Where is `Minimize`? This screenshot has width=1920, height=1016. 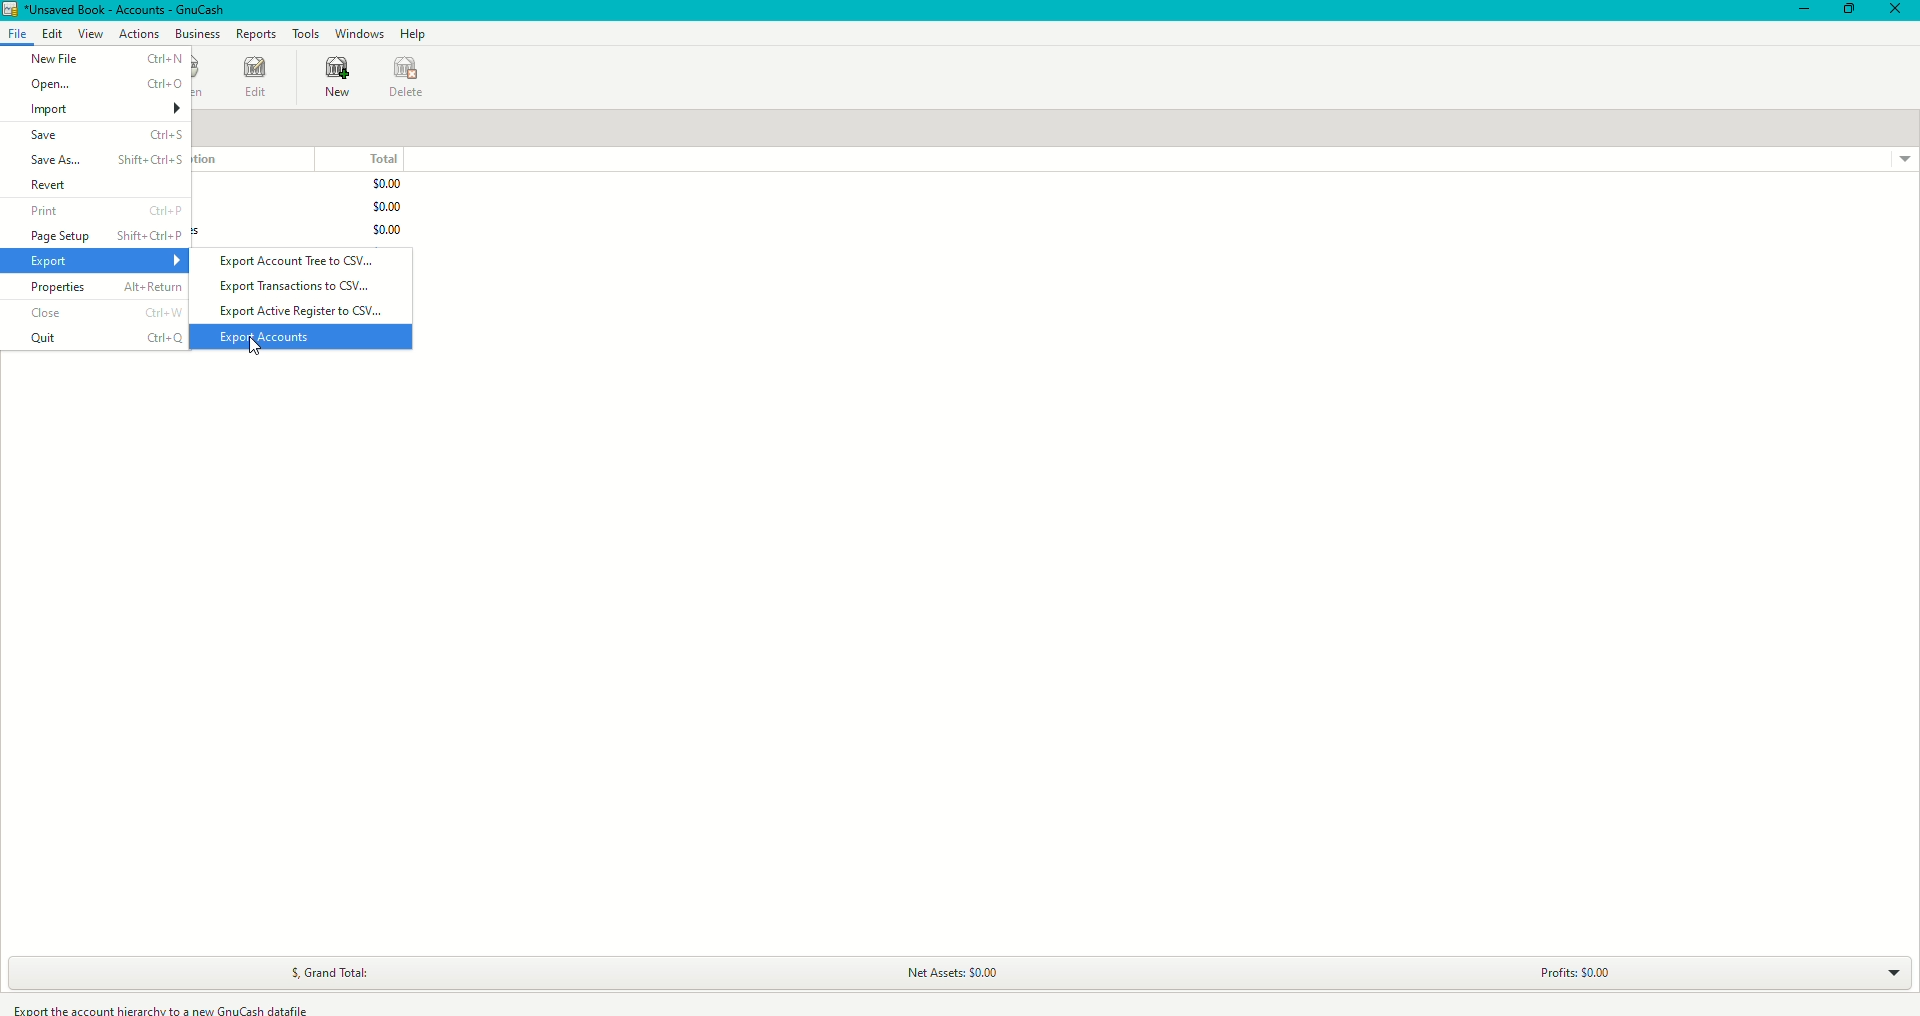 Minimize is located at coordinates (1805, 12).